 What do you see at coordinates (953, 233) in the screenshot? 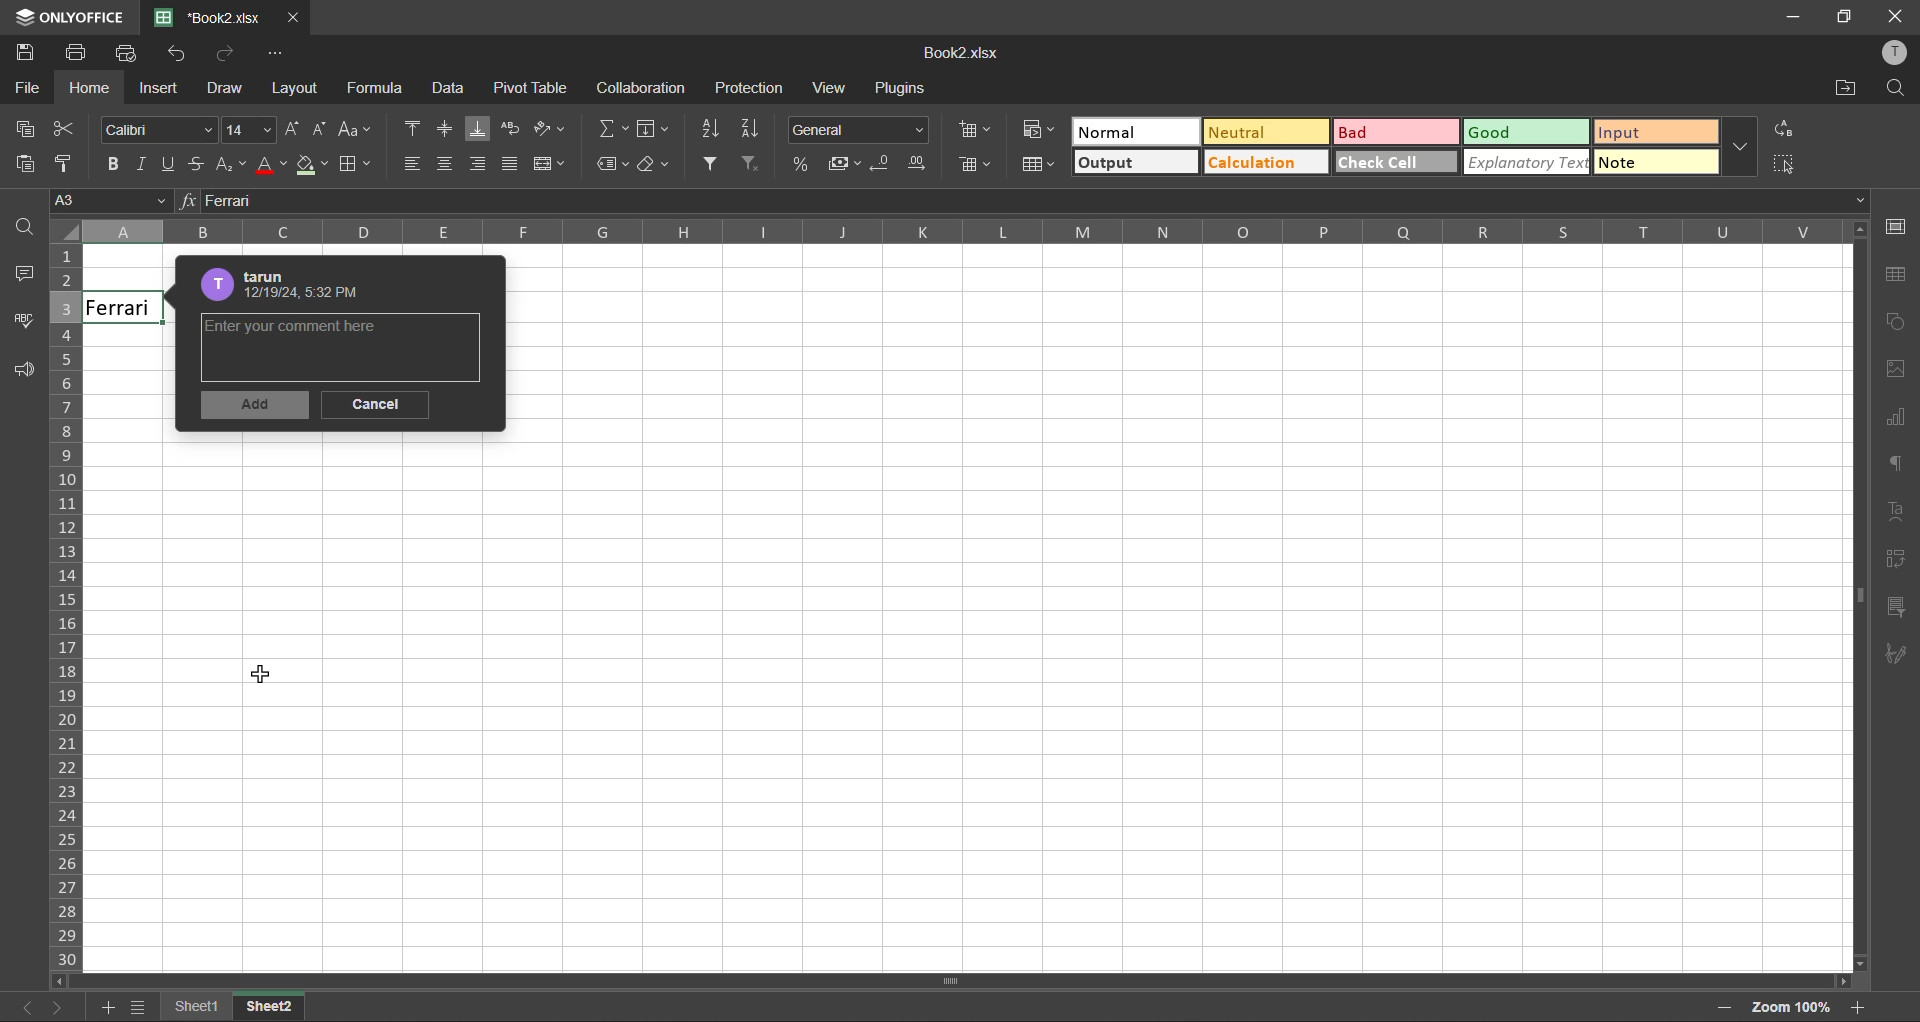
I see `column names` at bounding box center [953, 233].